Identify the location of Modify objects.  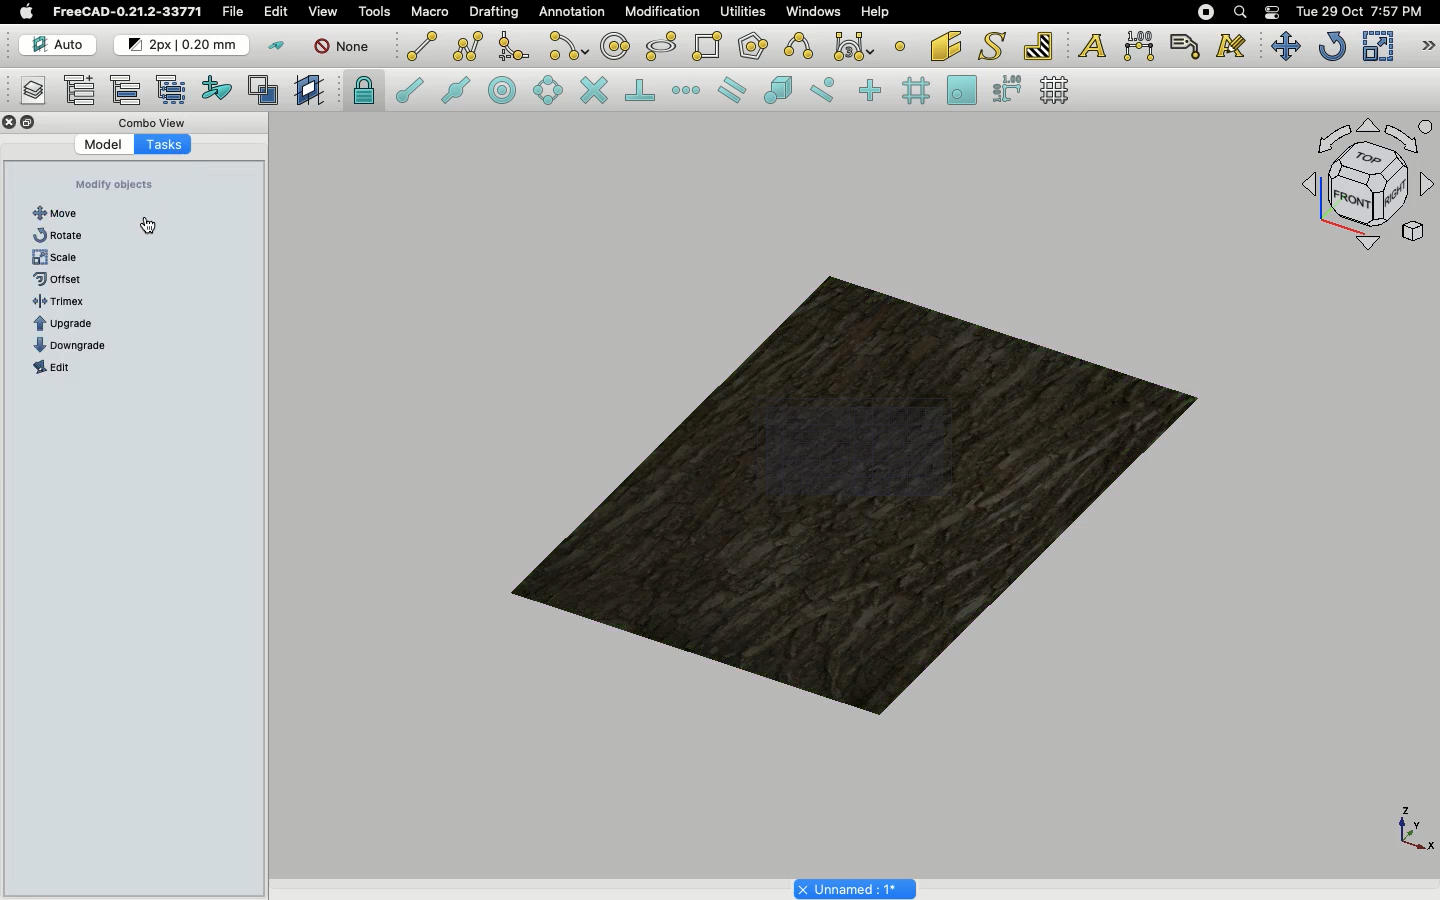
(114, 185).